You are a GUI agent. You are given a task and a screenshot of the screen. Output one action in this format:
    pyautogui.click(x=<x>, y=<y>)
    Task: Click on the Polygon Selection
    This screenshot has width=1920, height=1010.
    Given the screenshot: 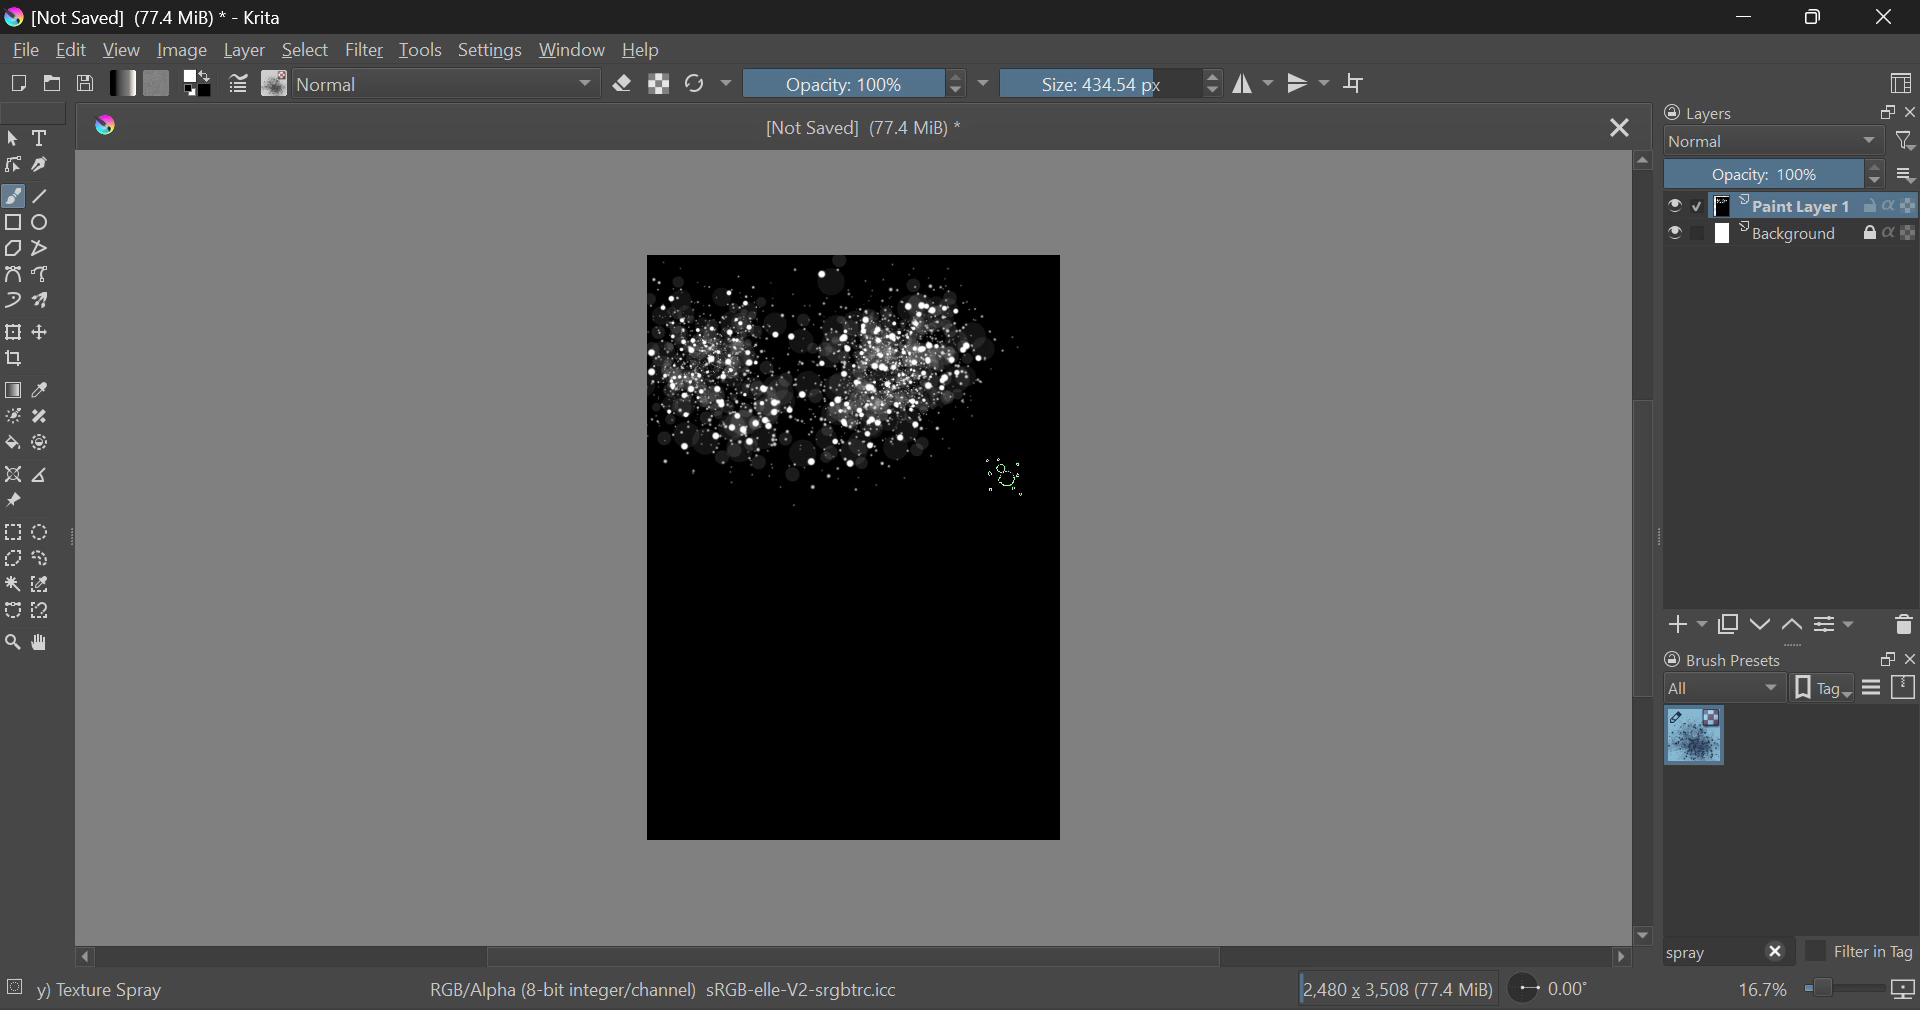 What is the action you would take?
    pyautogui.click(x=13, y=557)
    